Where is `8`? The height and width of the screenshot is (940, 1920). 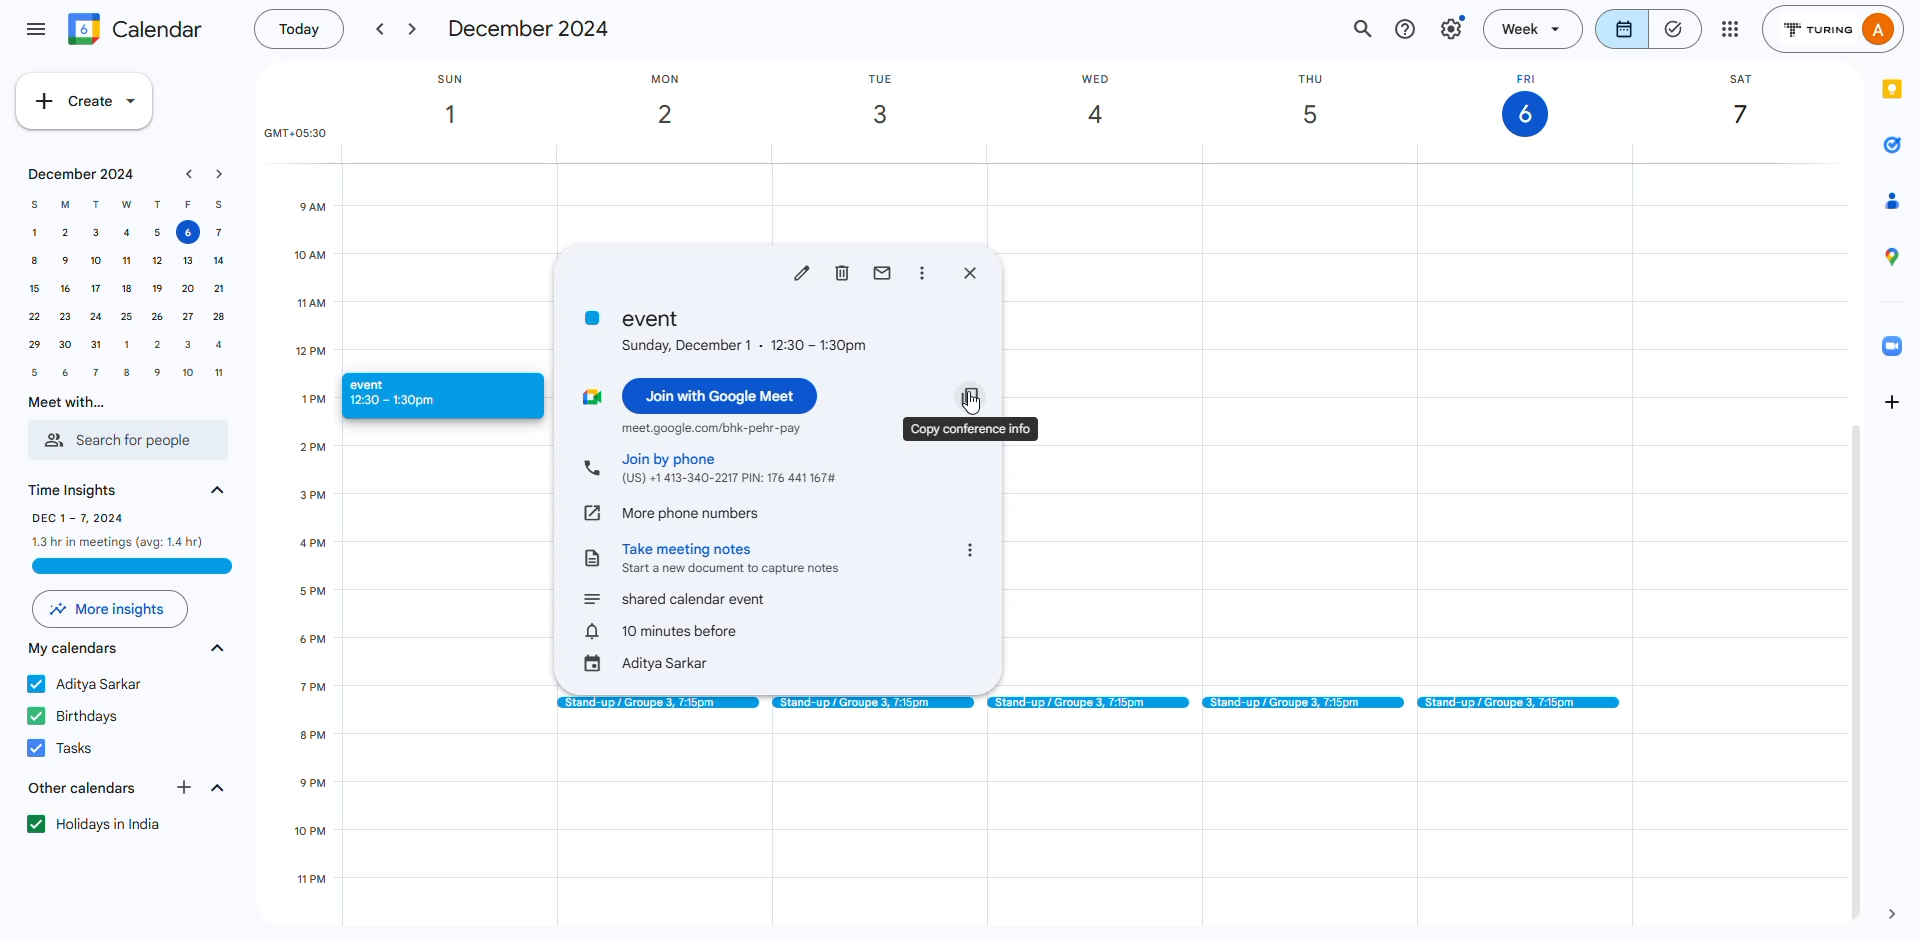
8 is located at coordinates (126, 372).